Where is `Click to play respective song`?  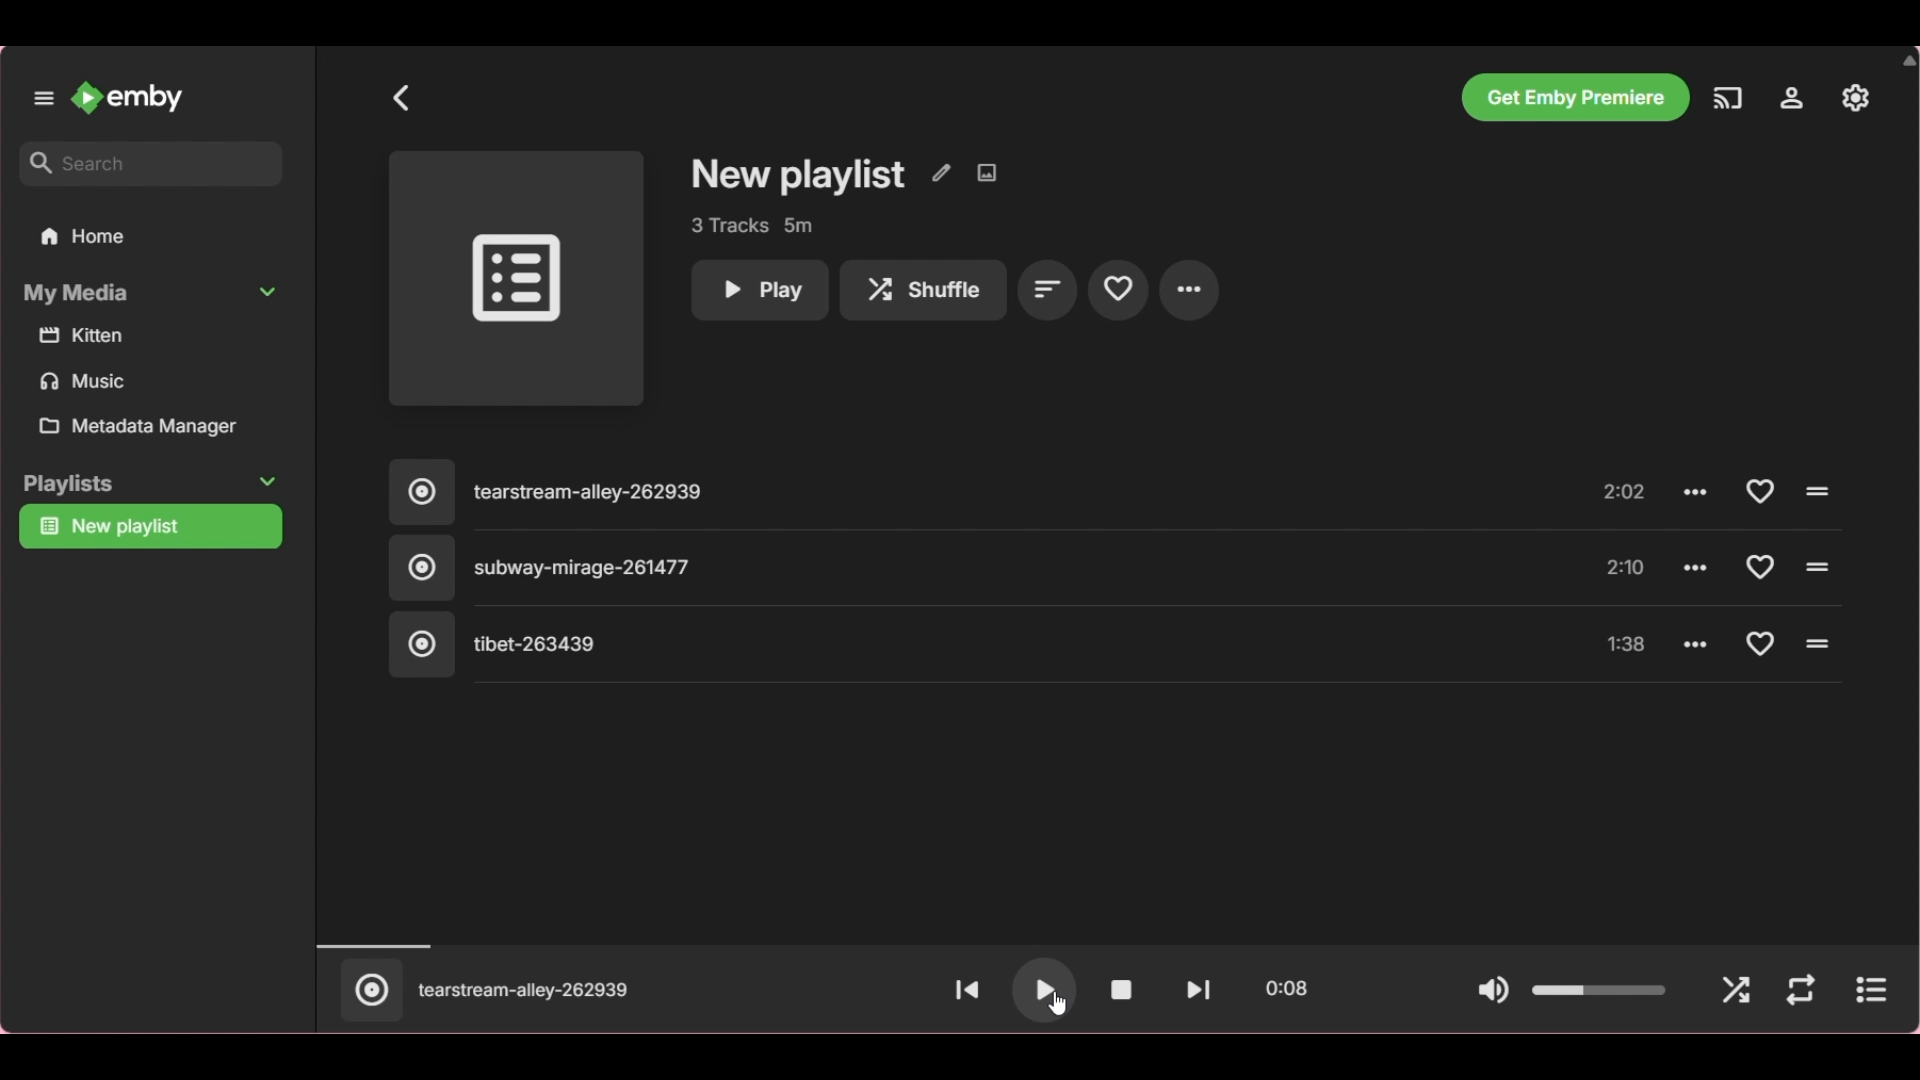
Click to play respective song is located at coordinates (1817, 566).